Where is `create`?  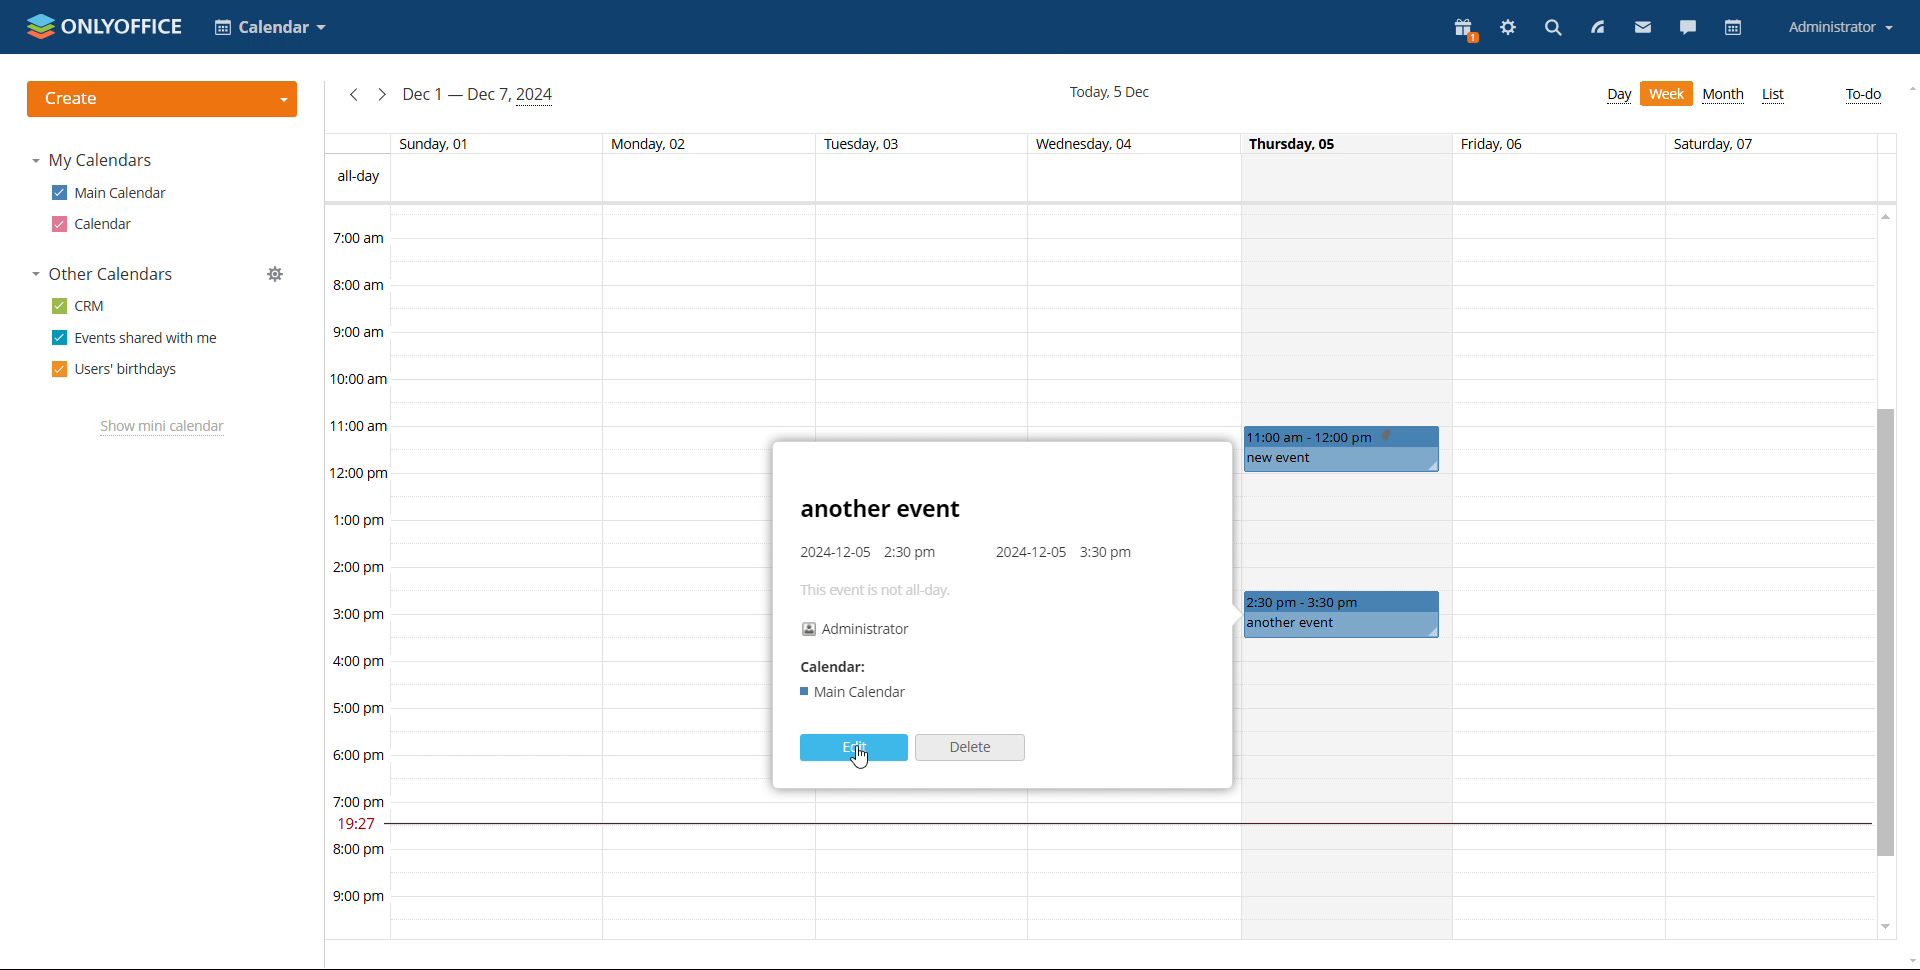
create is located at coordinates (163, 99).